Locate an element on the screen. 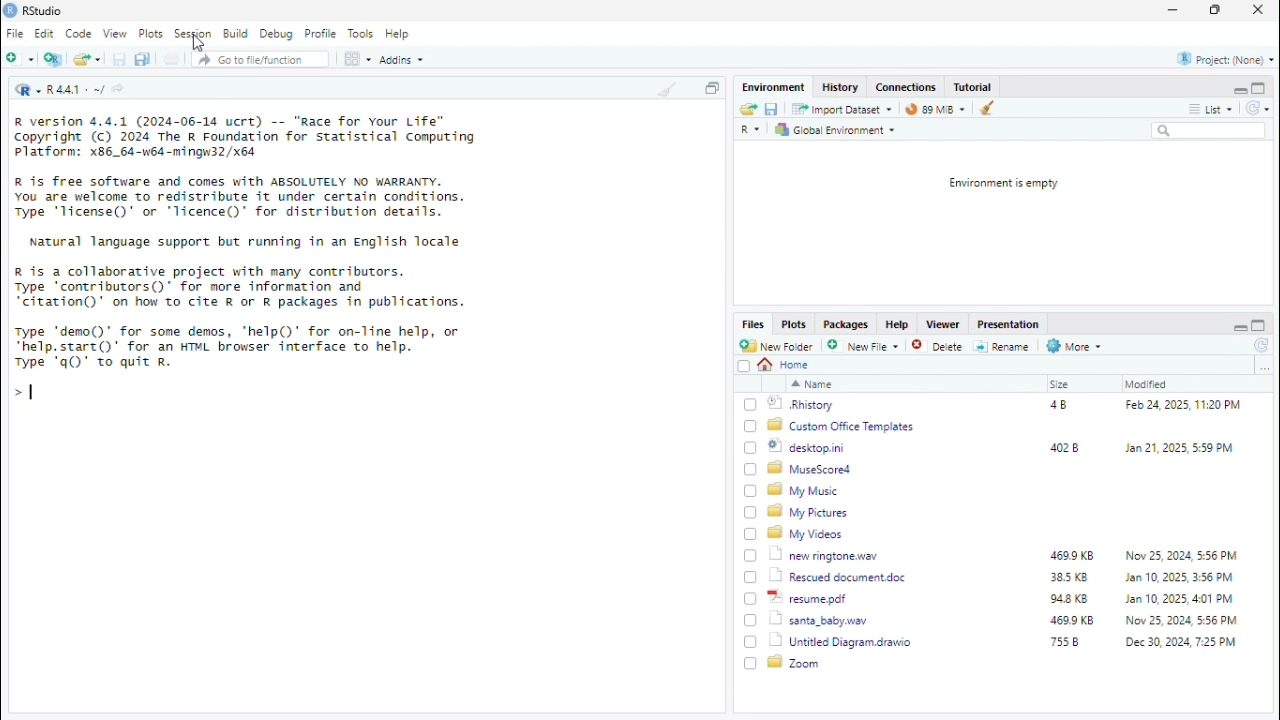 Image resolution: width=1280 pixels, height=720 pixels. R version 4.4.1 (2024-06-14 ucrt) -- "Race for Your Life”
Copyright (c) 2024 The R Foundation for statistical Computing
Platform: x86_64-w64-mingw32/x64 is located at coordinates (245, 138).